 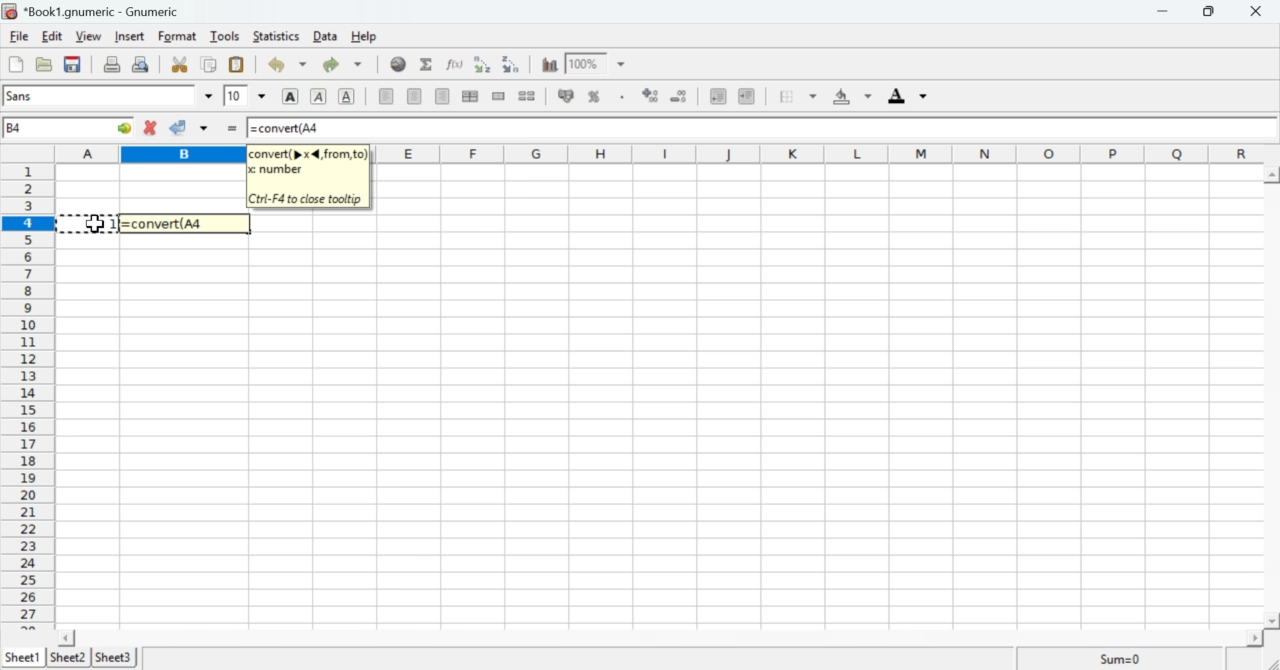 I want to click on Cross, so click(x=1258, y=12).